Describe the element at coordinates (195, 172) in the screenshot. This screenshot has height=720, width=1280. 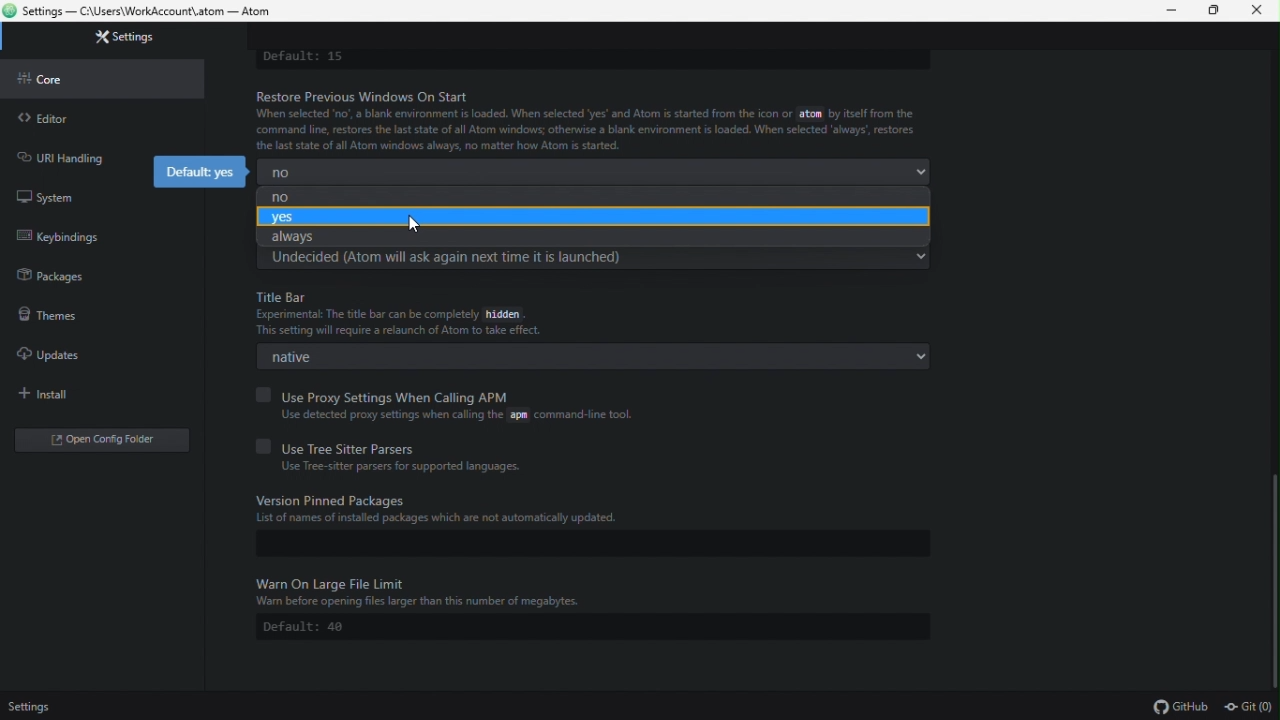
I see `default :yes` at that location.